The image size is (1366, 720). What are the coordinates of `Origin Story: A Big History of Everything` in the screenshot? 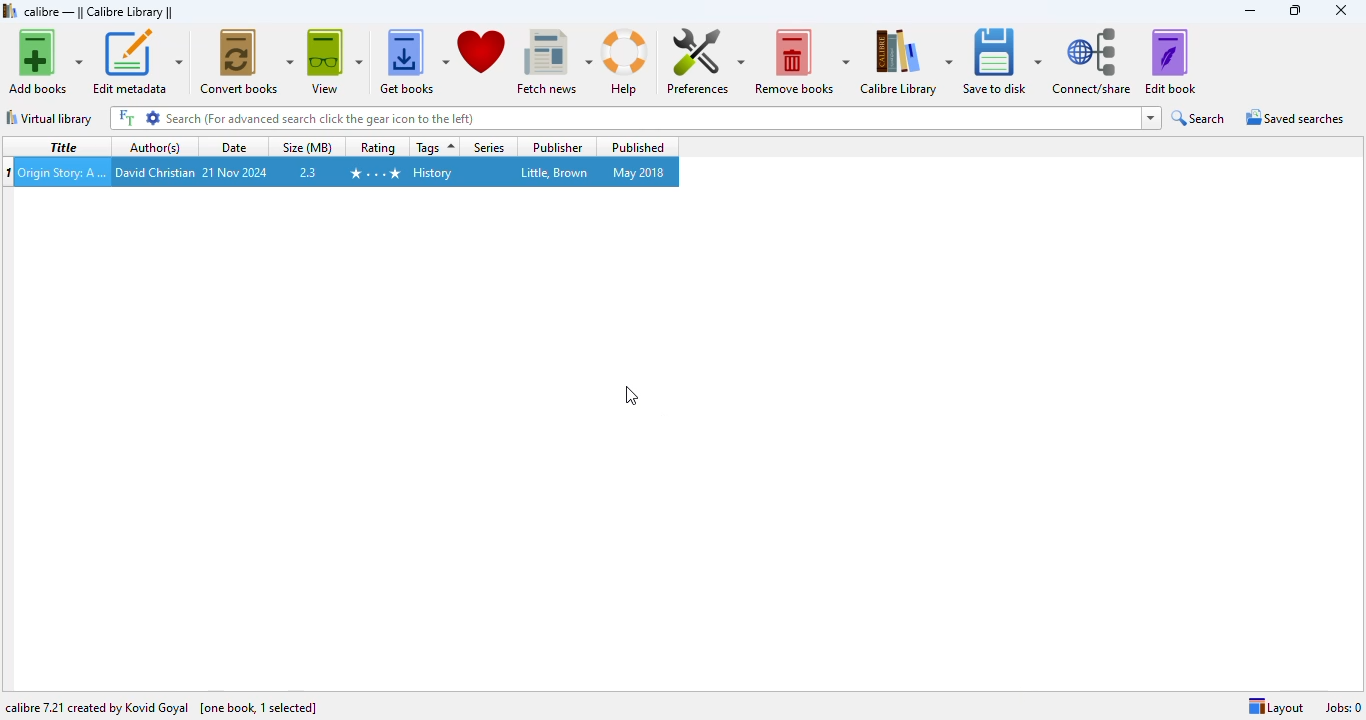 It's located at (64, 173).